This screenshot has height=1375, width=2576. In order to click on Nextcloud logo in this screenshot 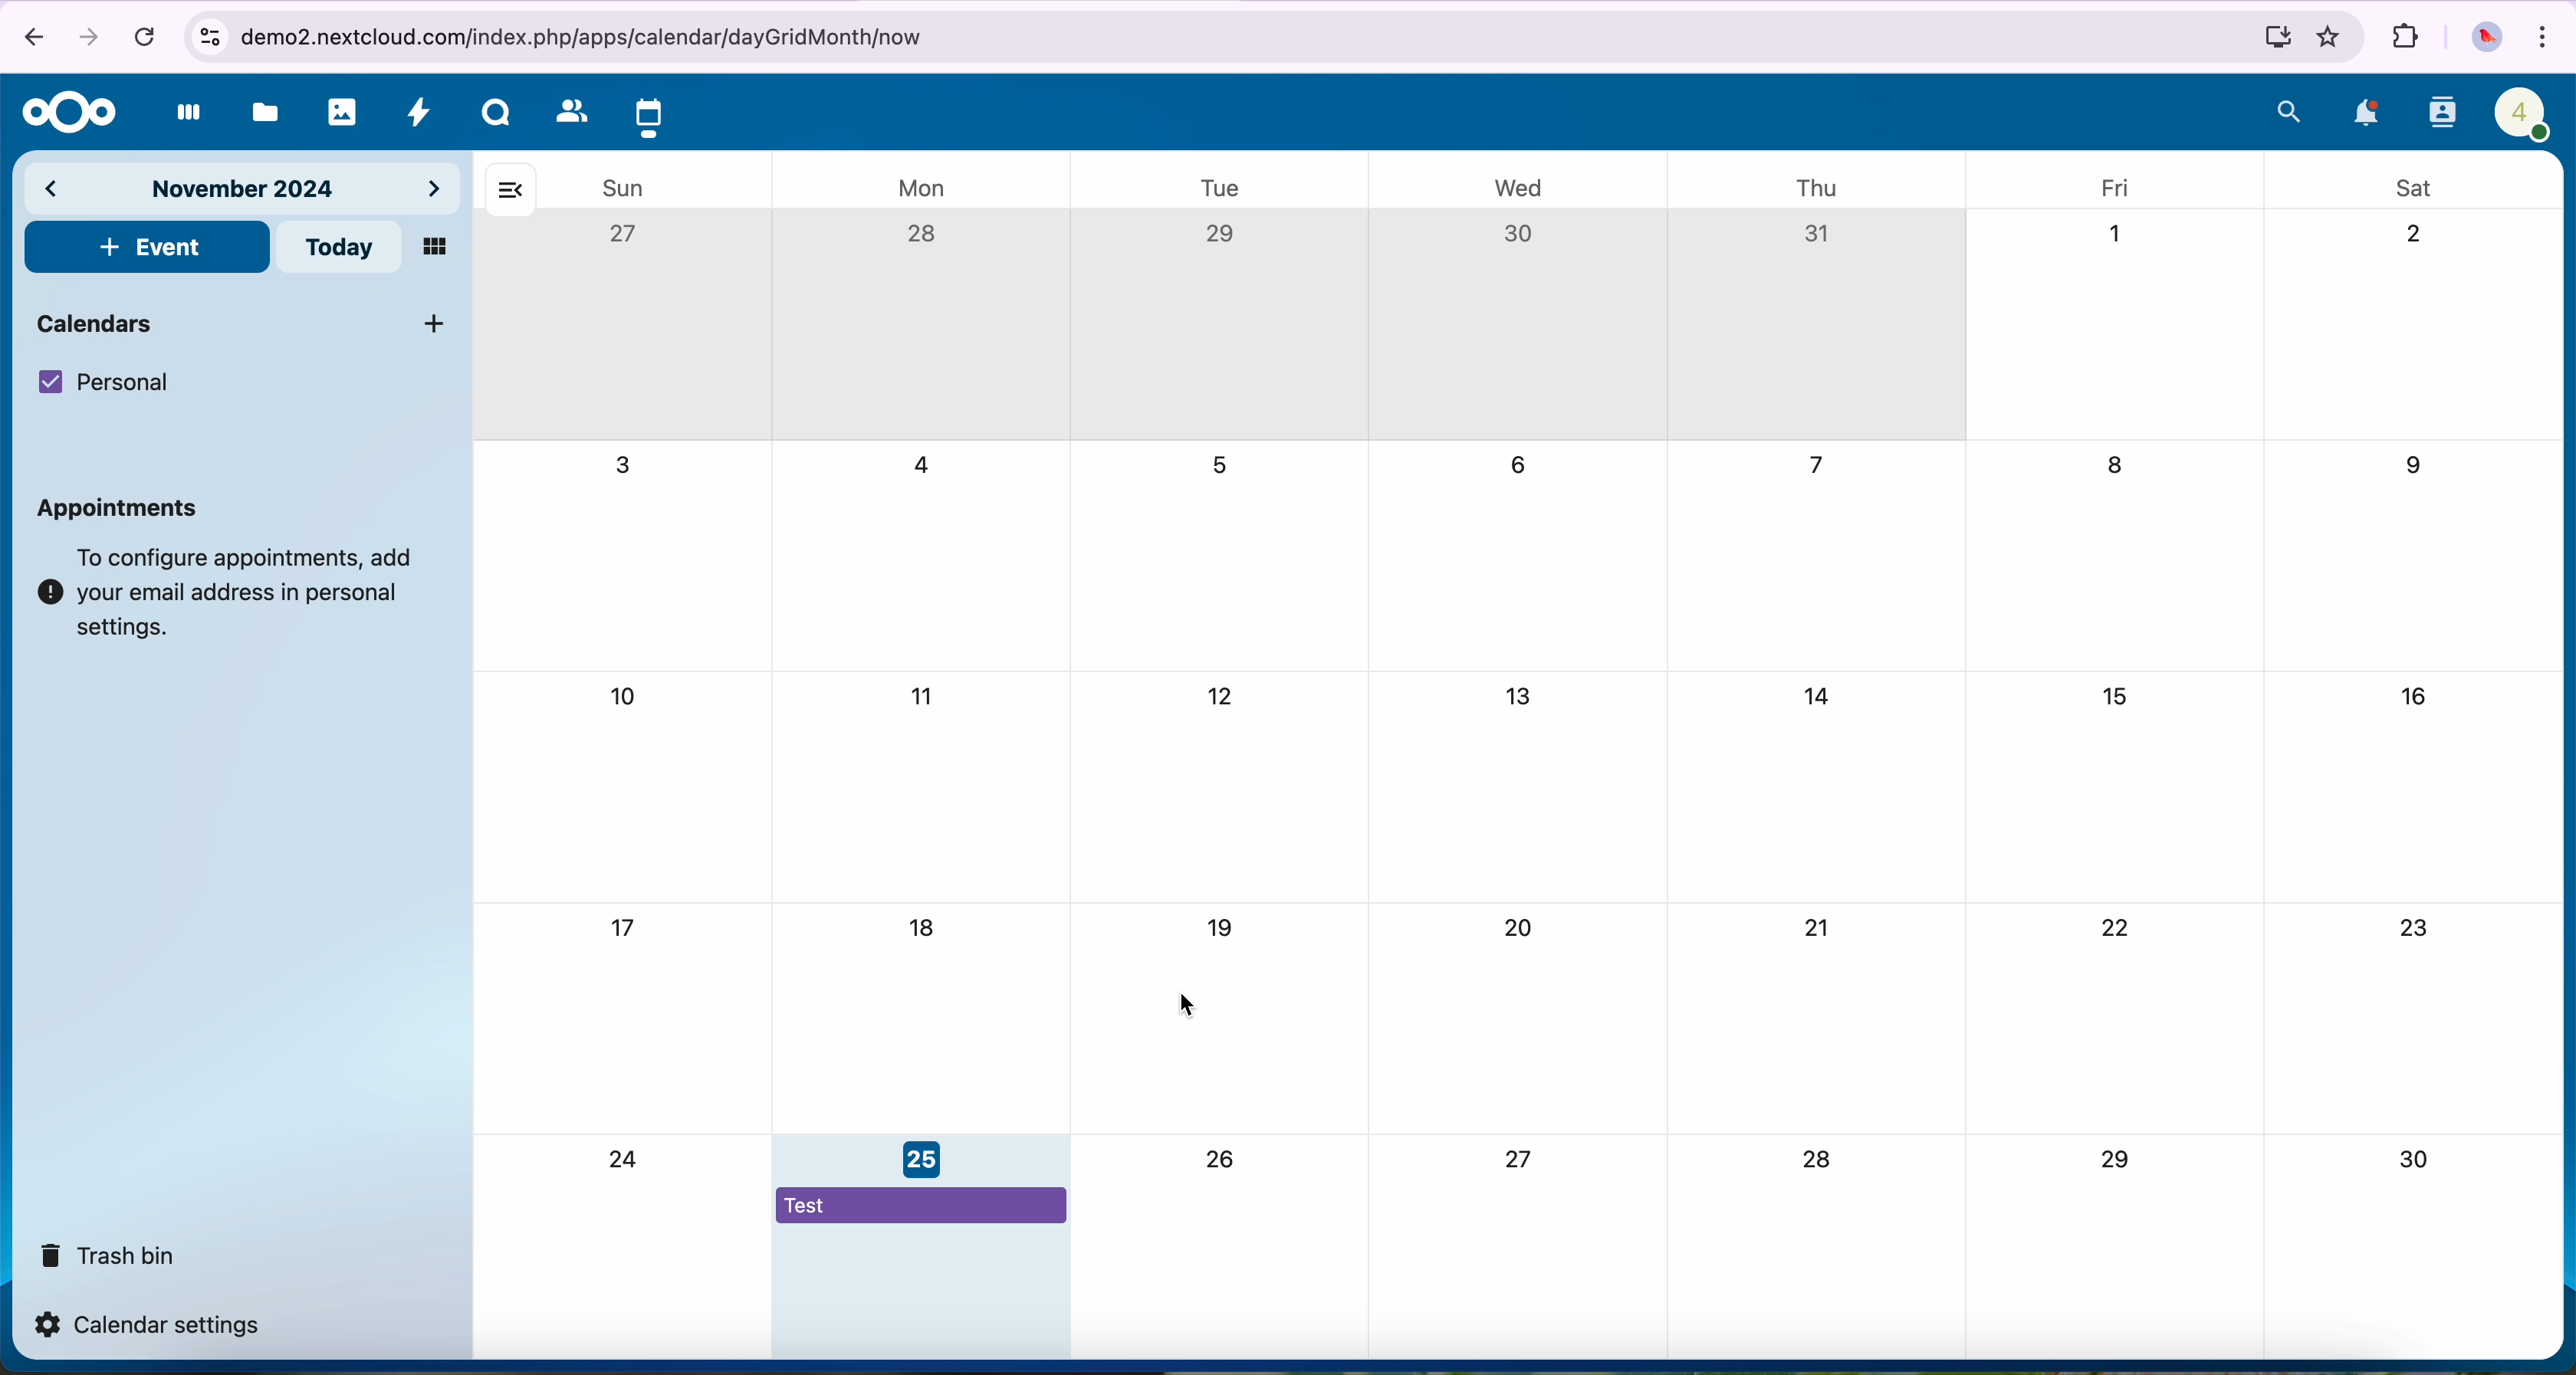, I will do `click(67, 114)`.